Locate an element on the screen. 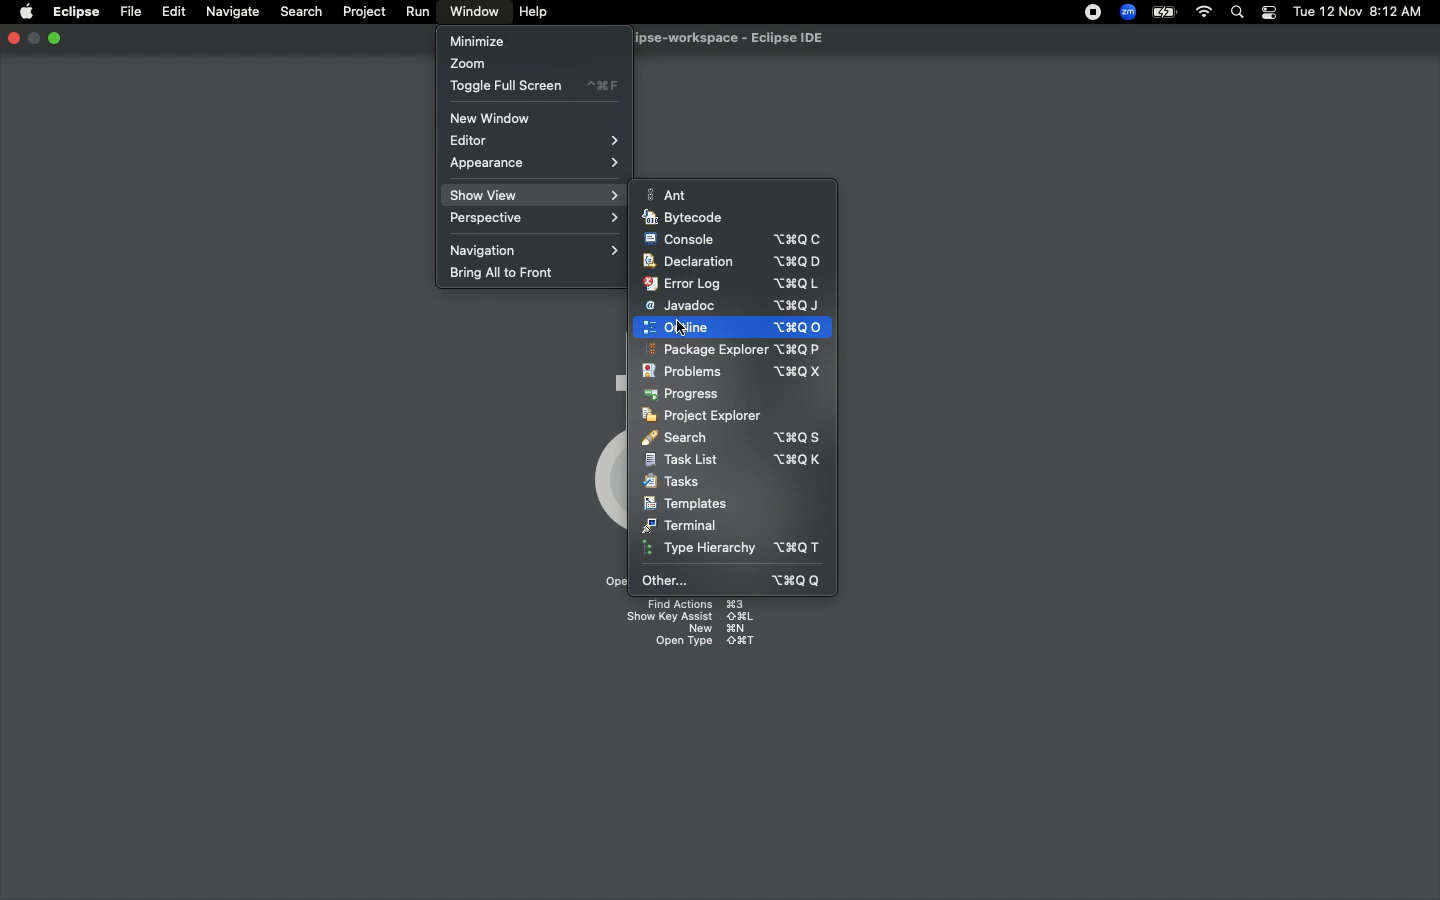 This screenshot has height=900, width=1440. Date/time is located at coordinates (1357, 11).